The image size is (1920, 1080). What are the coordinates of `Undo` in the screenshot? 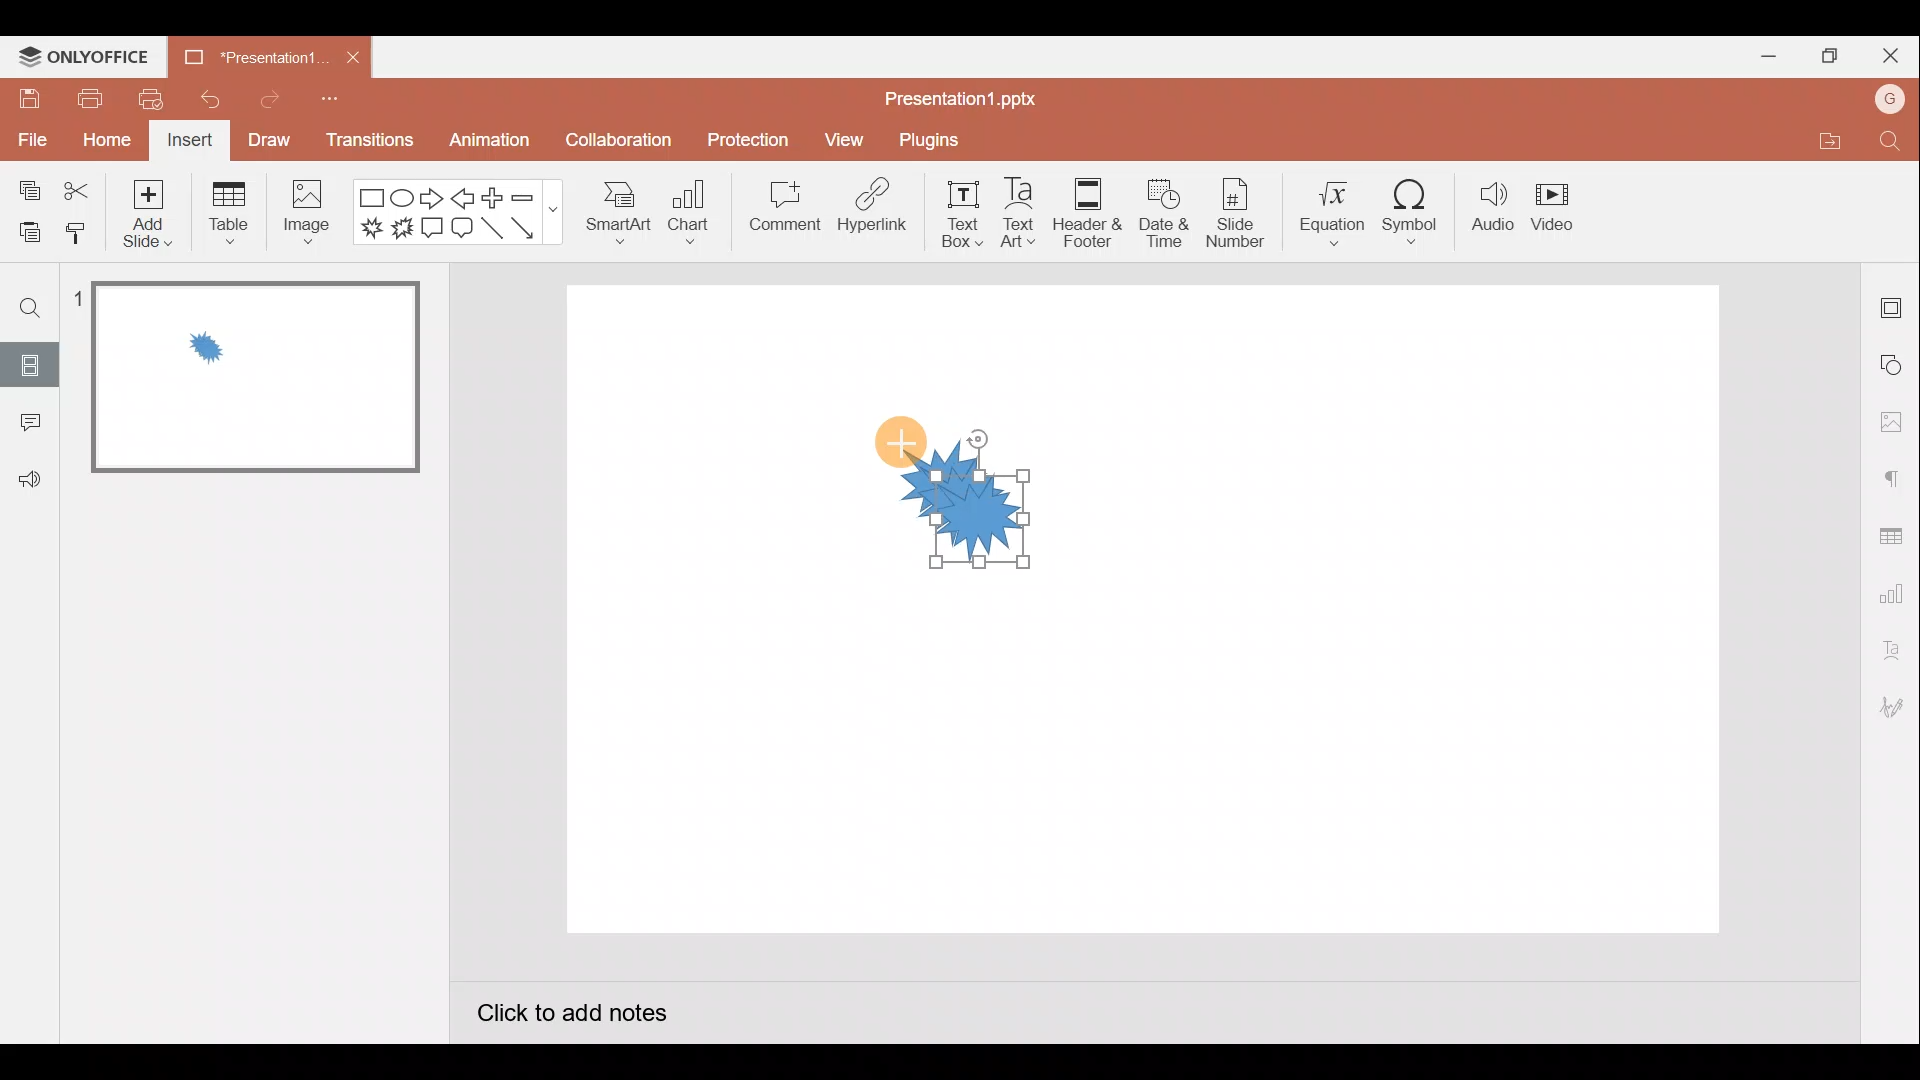 It's located at (208, 96).